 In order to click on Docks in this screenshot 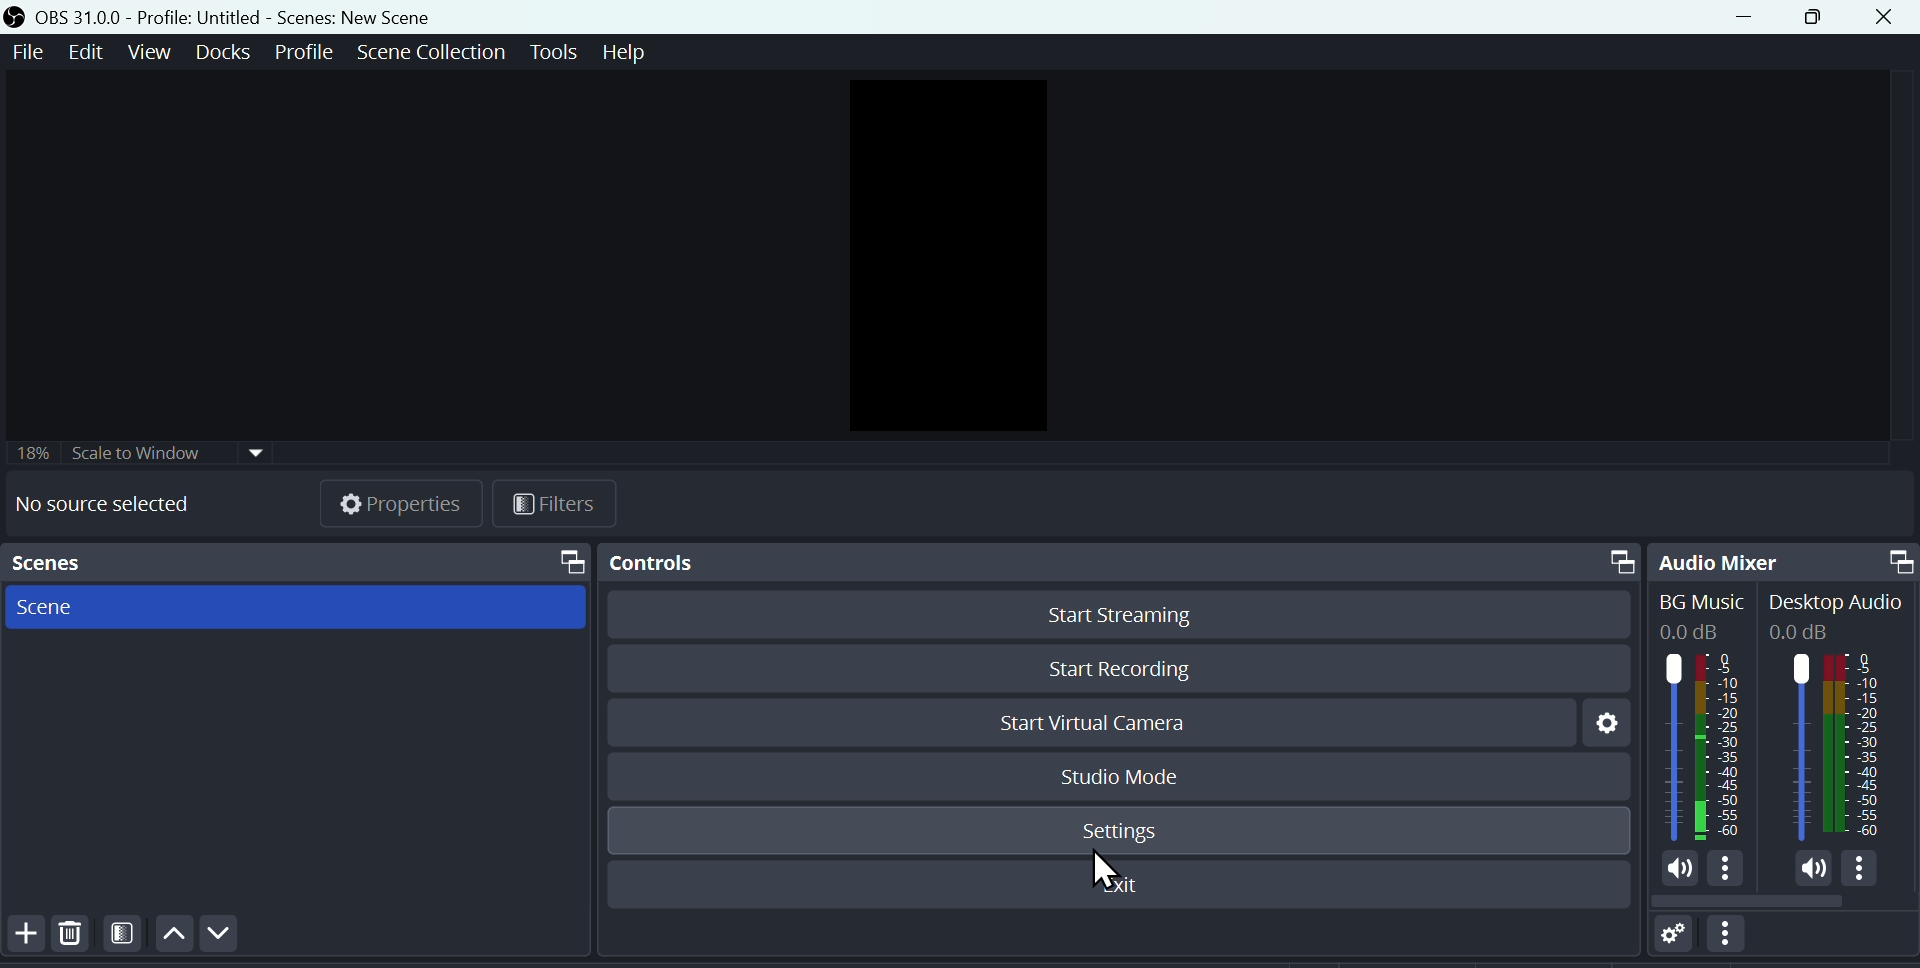, I will do `click(222, 53)`.